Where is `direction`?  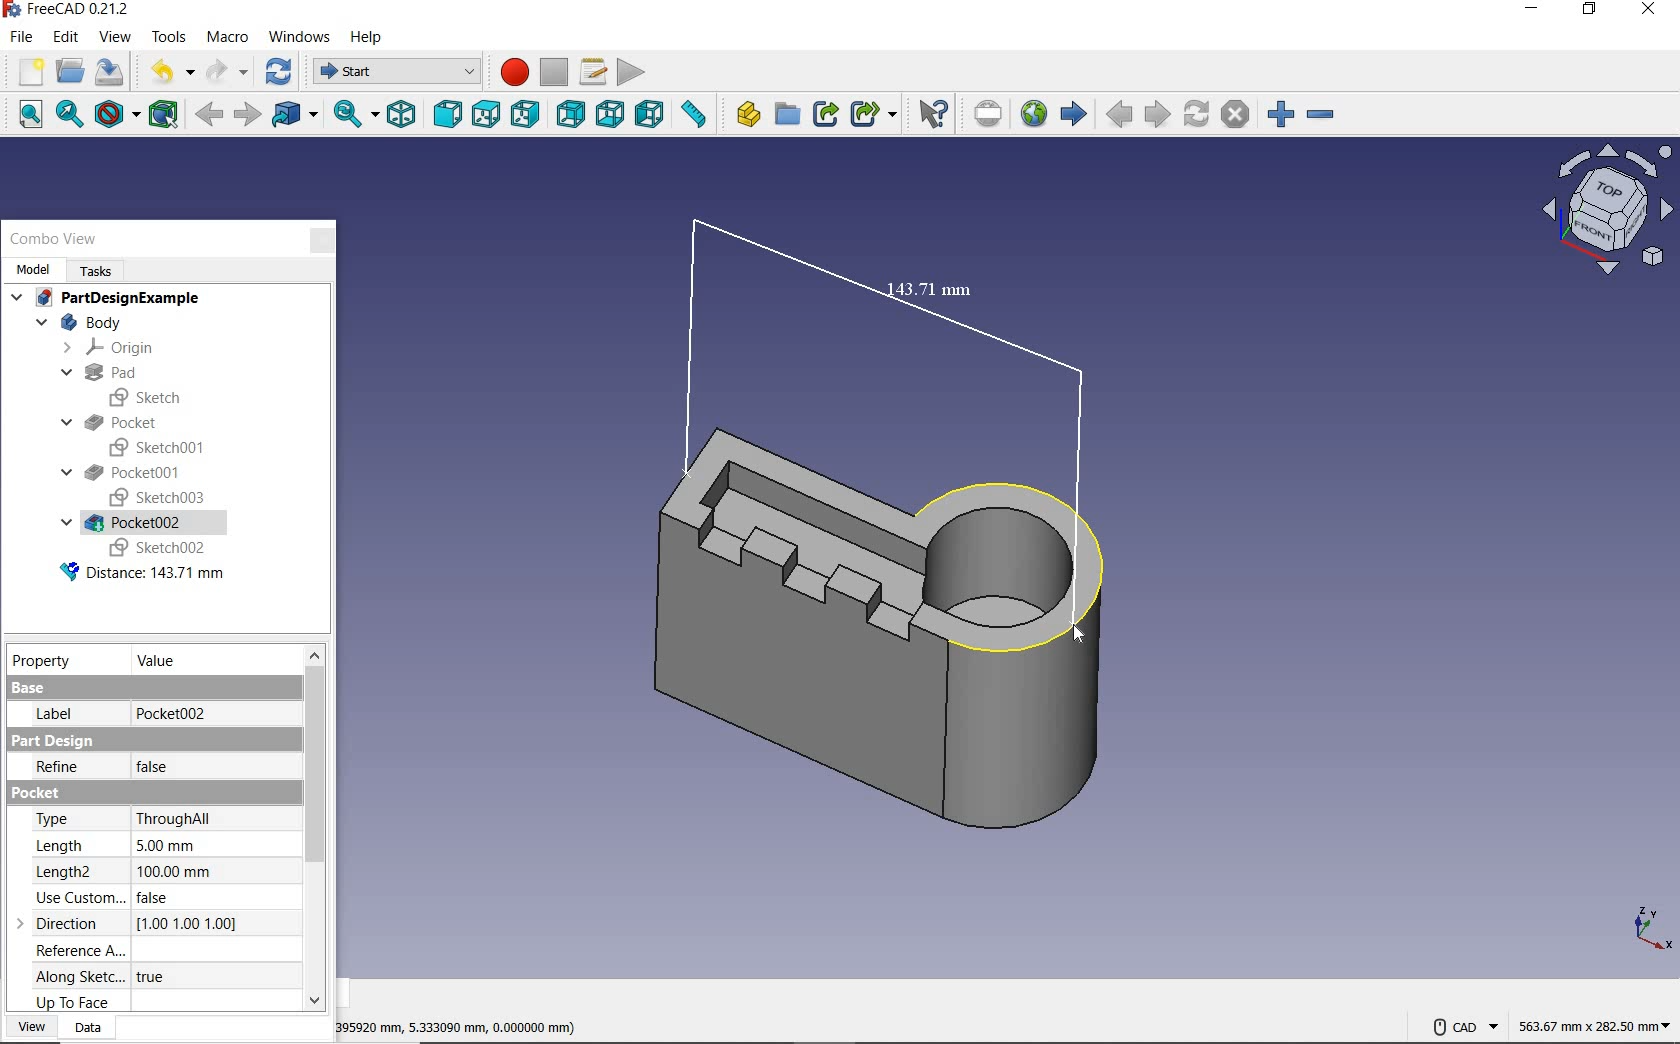 direction is located at coordinates (72, 924).